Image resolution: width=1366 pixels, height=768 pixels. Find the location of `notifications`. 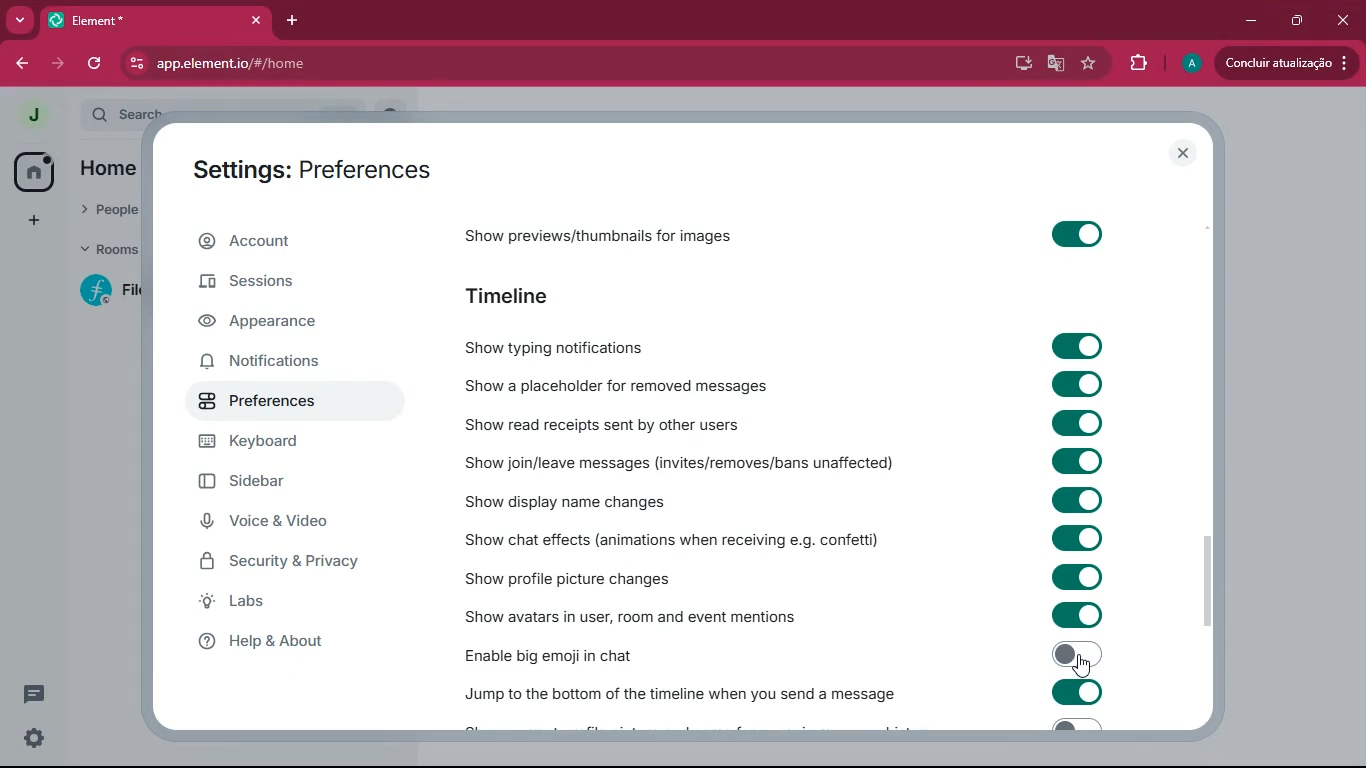

notifications is located at coordinates (290, 362).